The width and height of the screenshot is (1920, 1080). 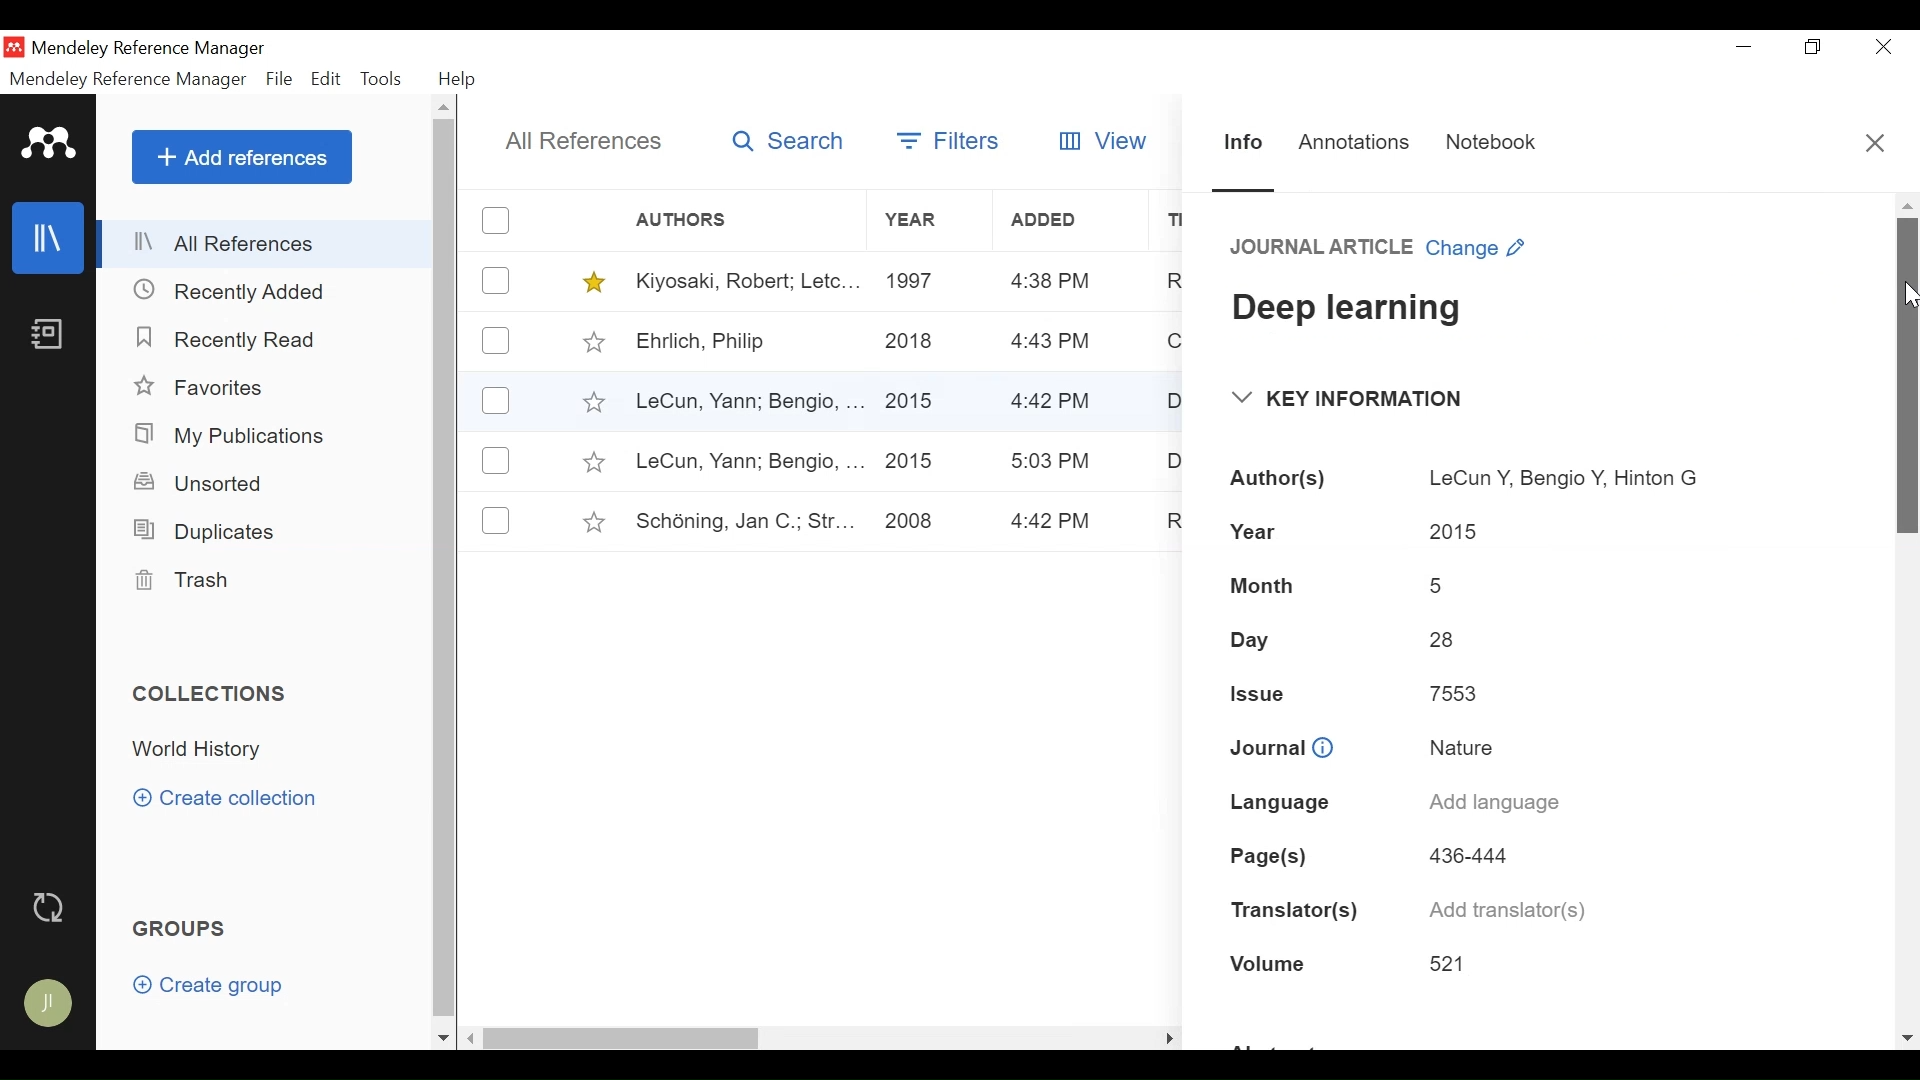 What do you see at coordinates (1323, 249) in the screenshot?
I see `Reference Type` at bounding box center [1323, 249].